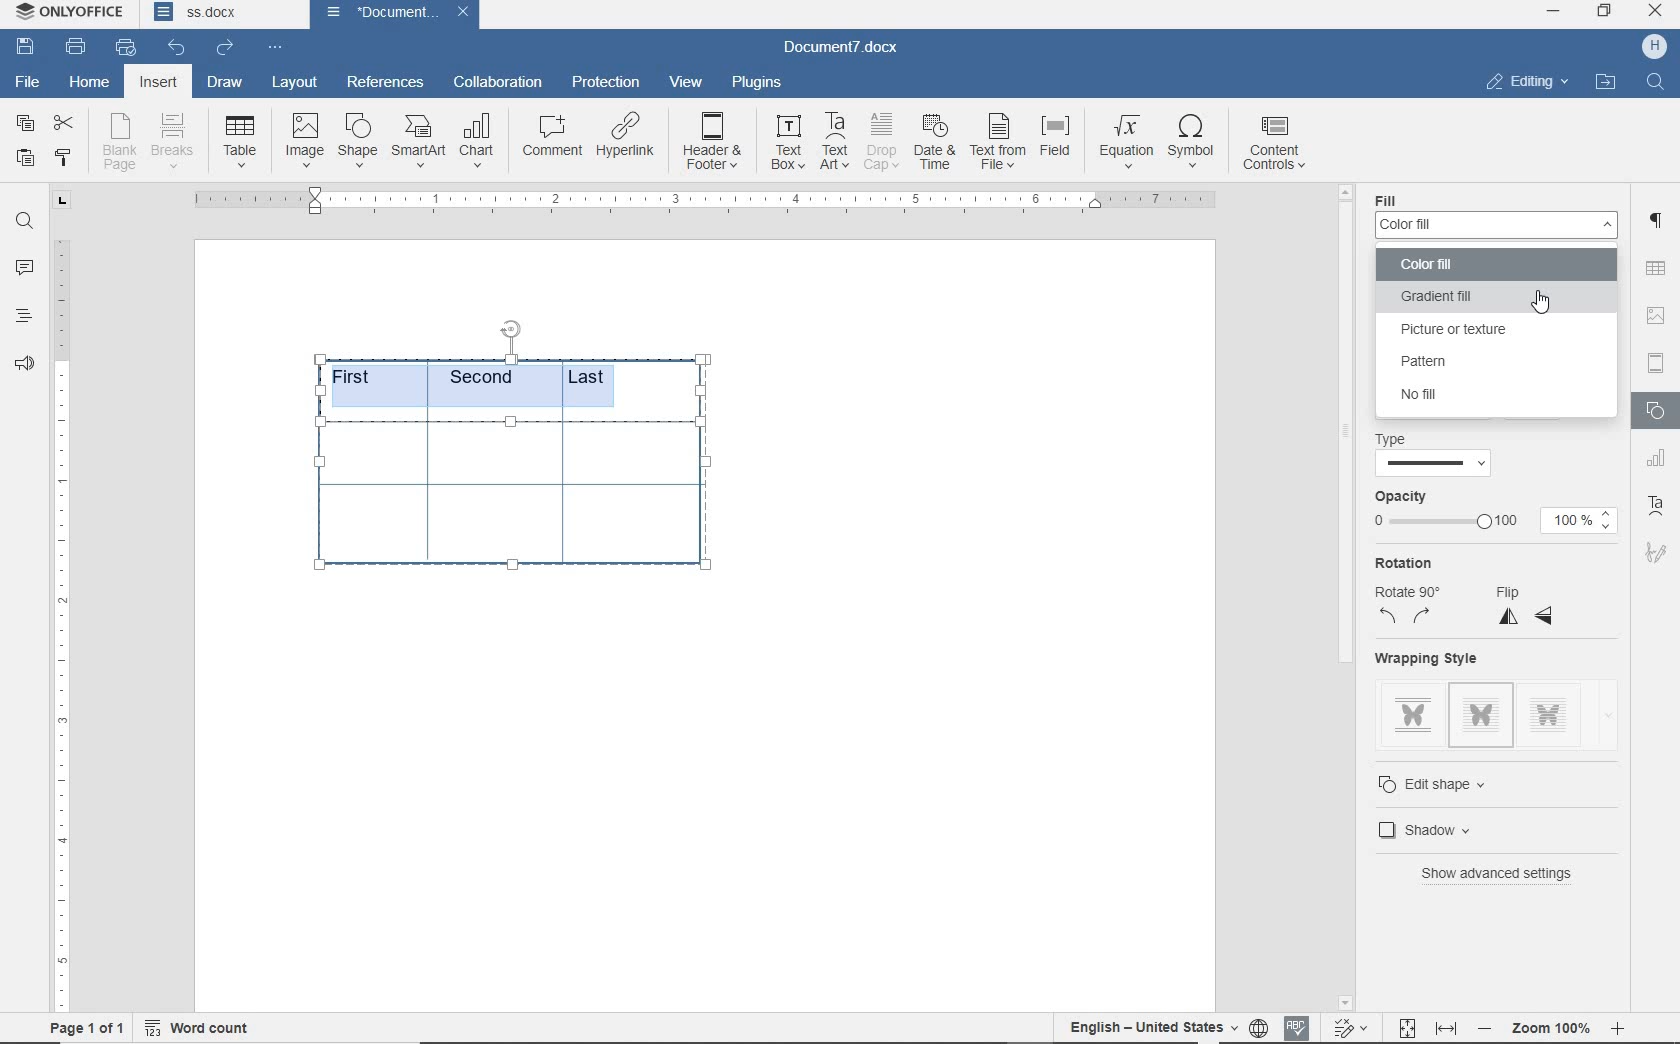 The height and width of the screenshot is (1044, 1680). What do you see at coordinates (1656, 218) in the screenshot?
I see `PARAGRAPH SETTINGS` at bounding box center [1656, 218].